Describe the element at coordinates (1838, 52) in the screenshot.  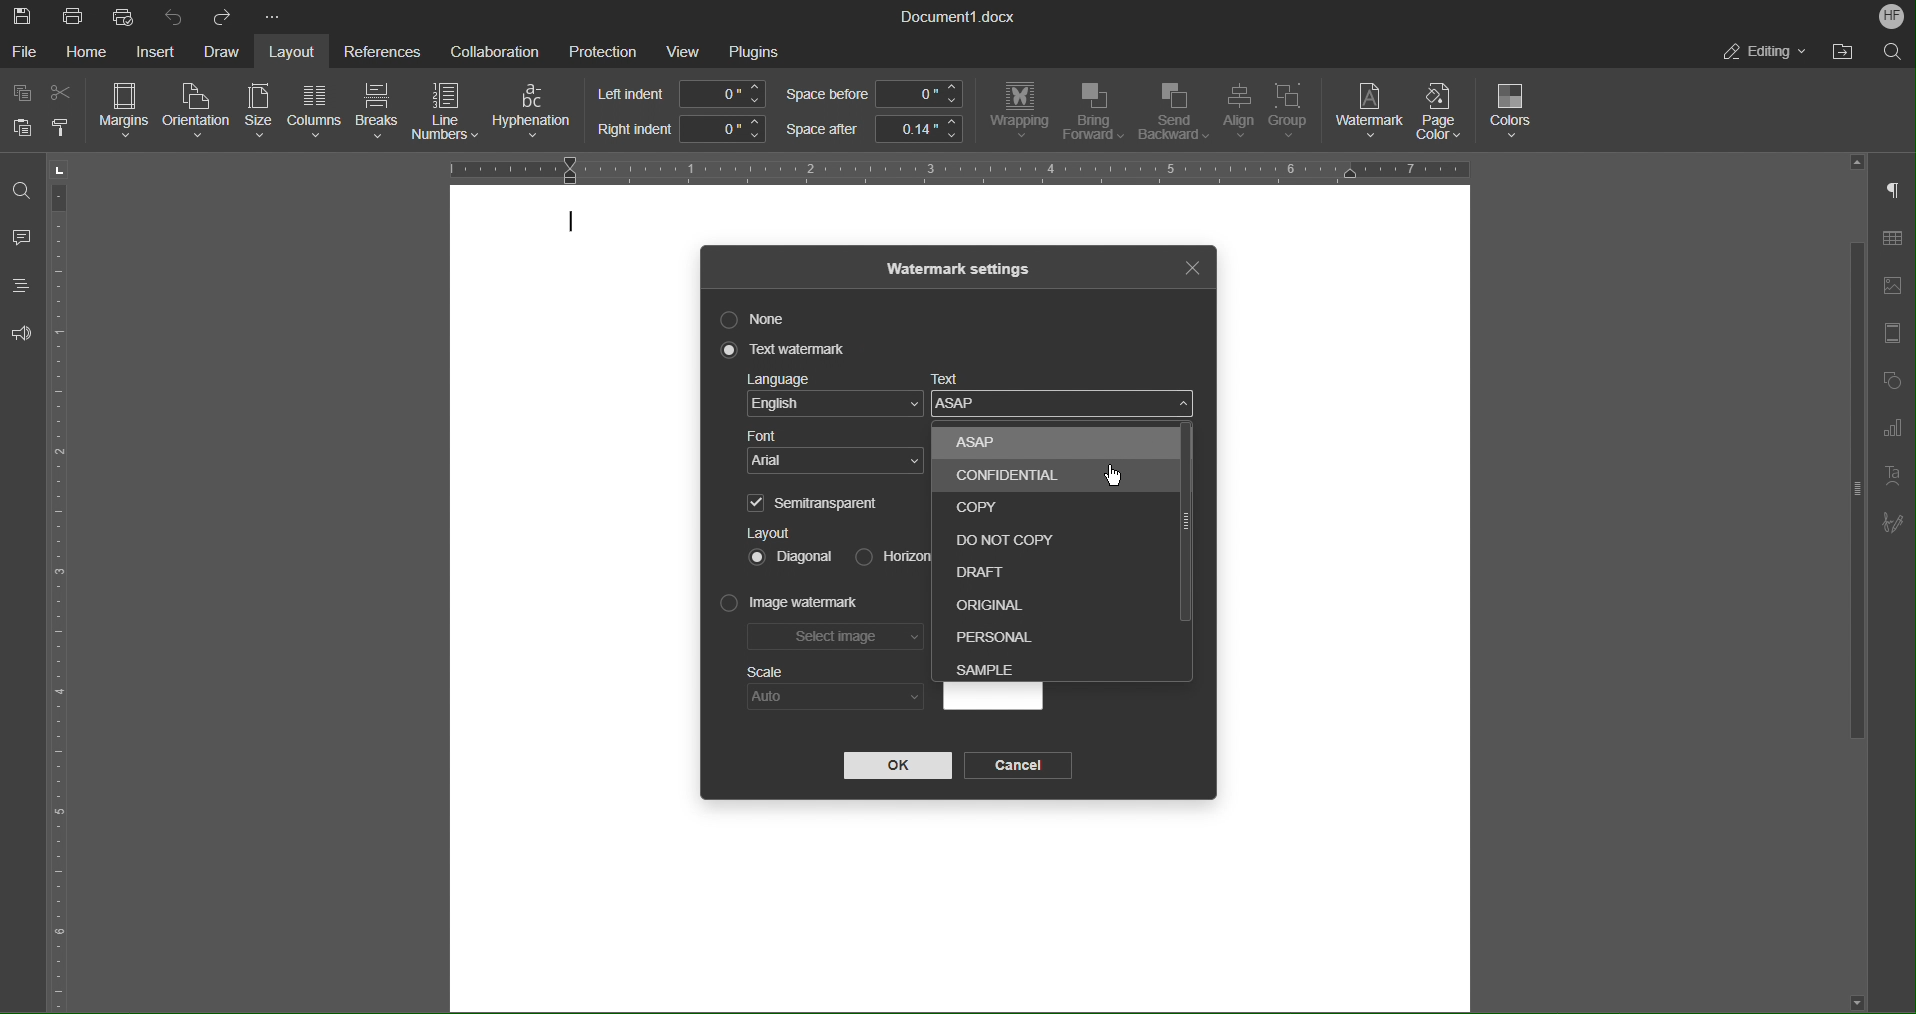
I see `Open File Location` at that location.